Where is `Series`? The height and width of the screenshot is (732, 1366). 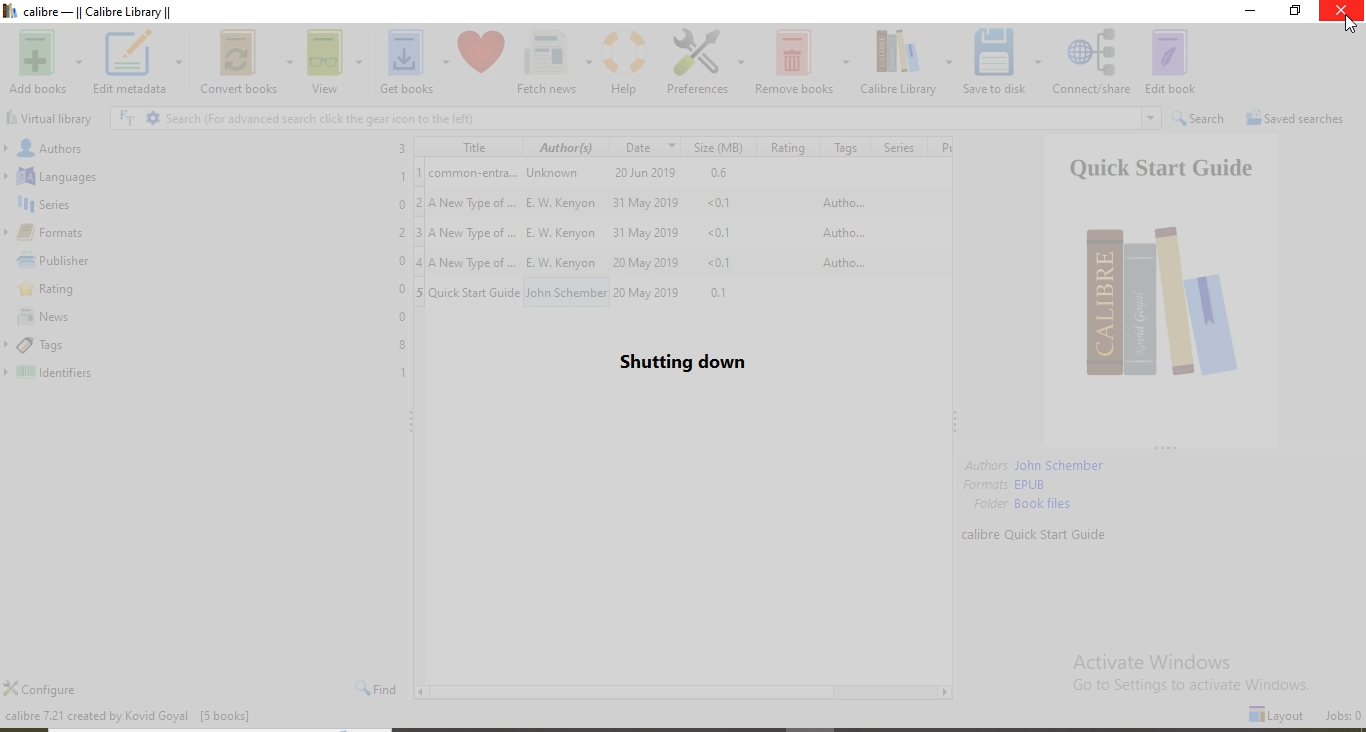 Series is located at coordinates (896, 147).